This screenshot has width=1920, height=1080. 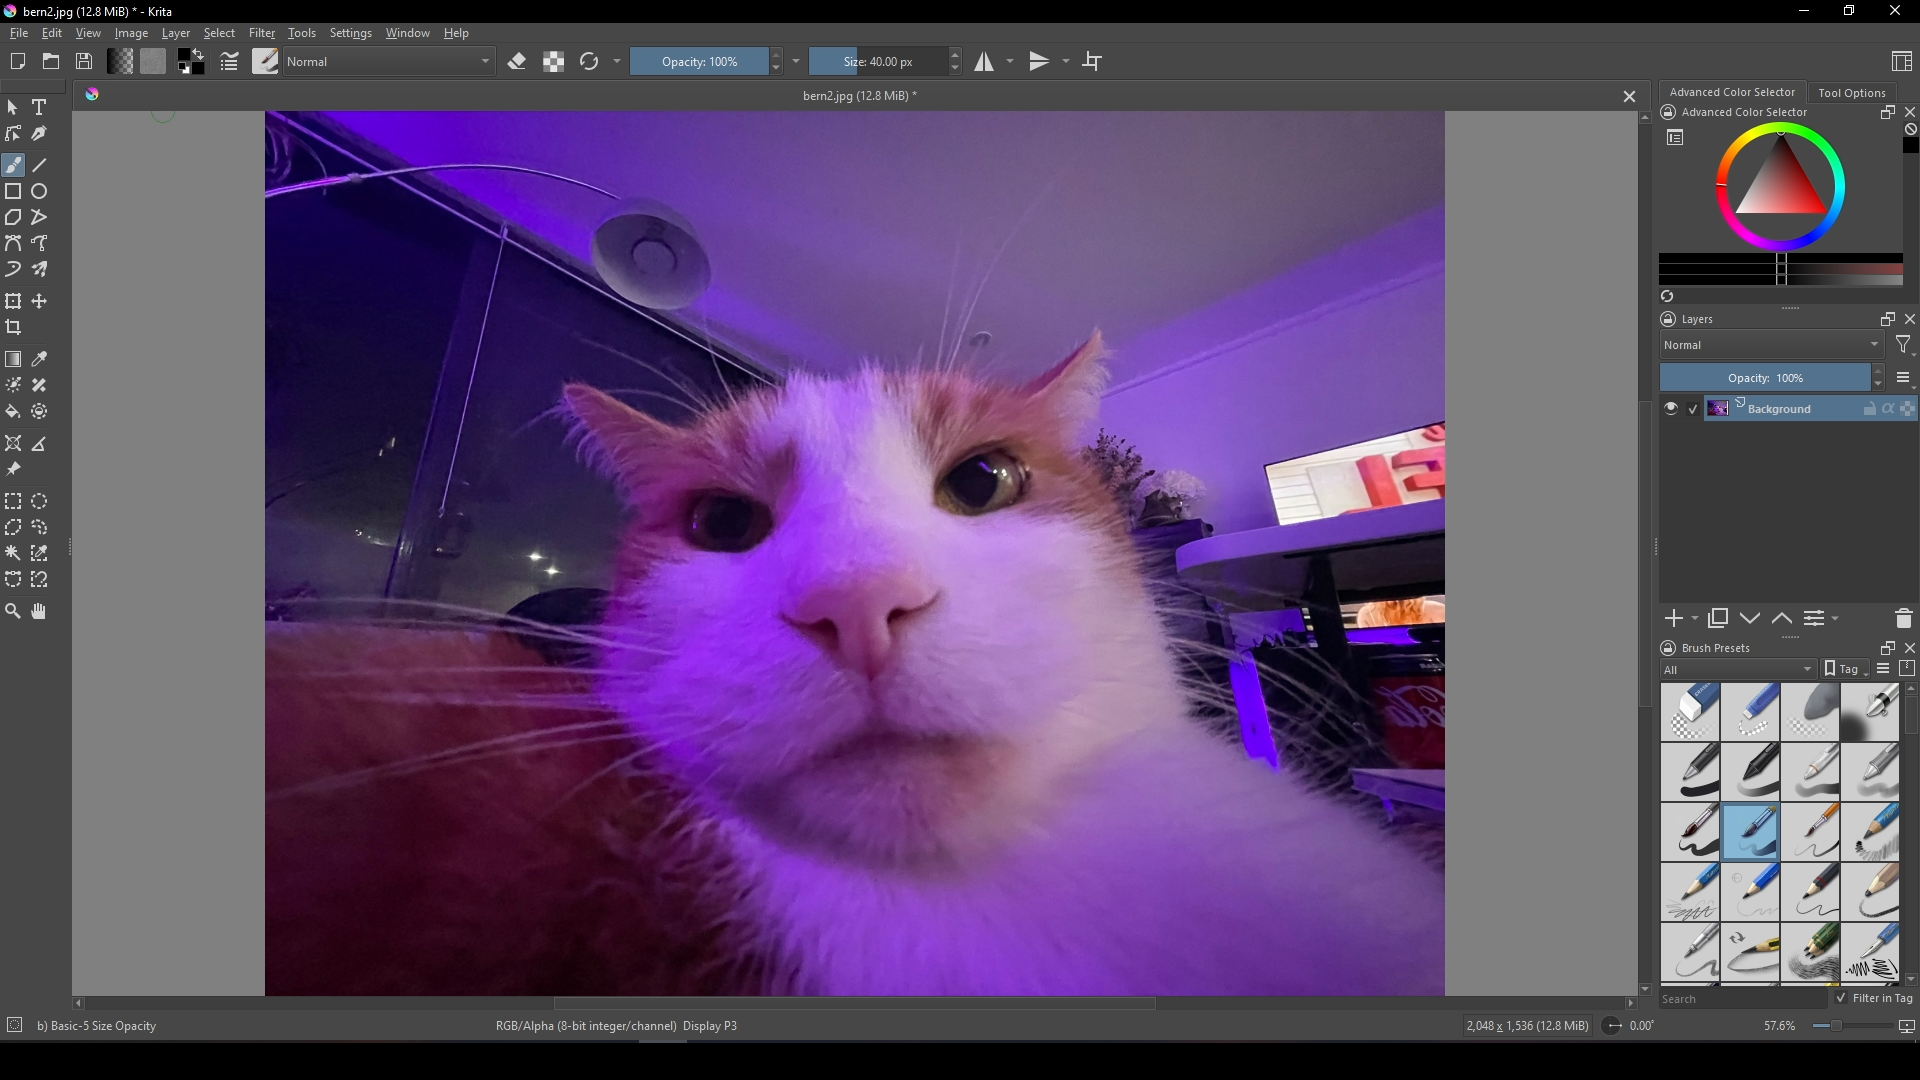 What do you see at coordinates (1667, 295) in the screenshot?
I see `Create a list of colors from the image` at bounding box center [1667, 295].